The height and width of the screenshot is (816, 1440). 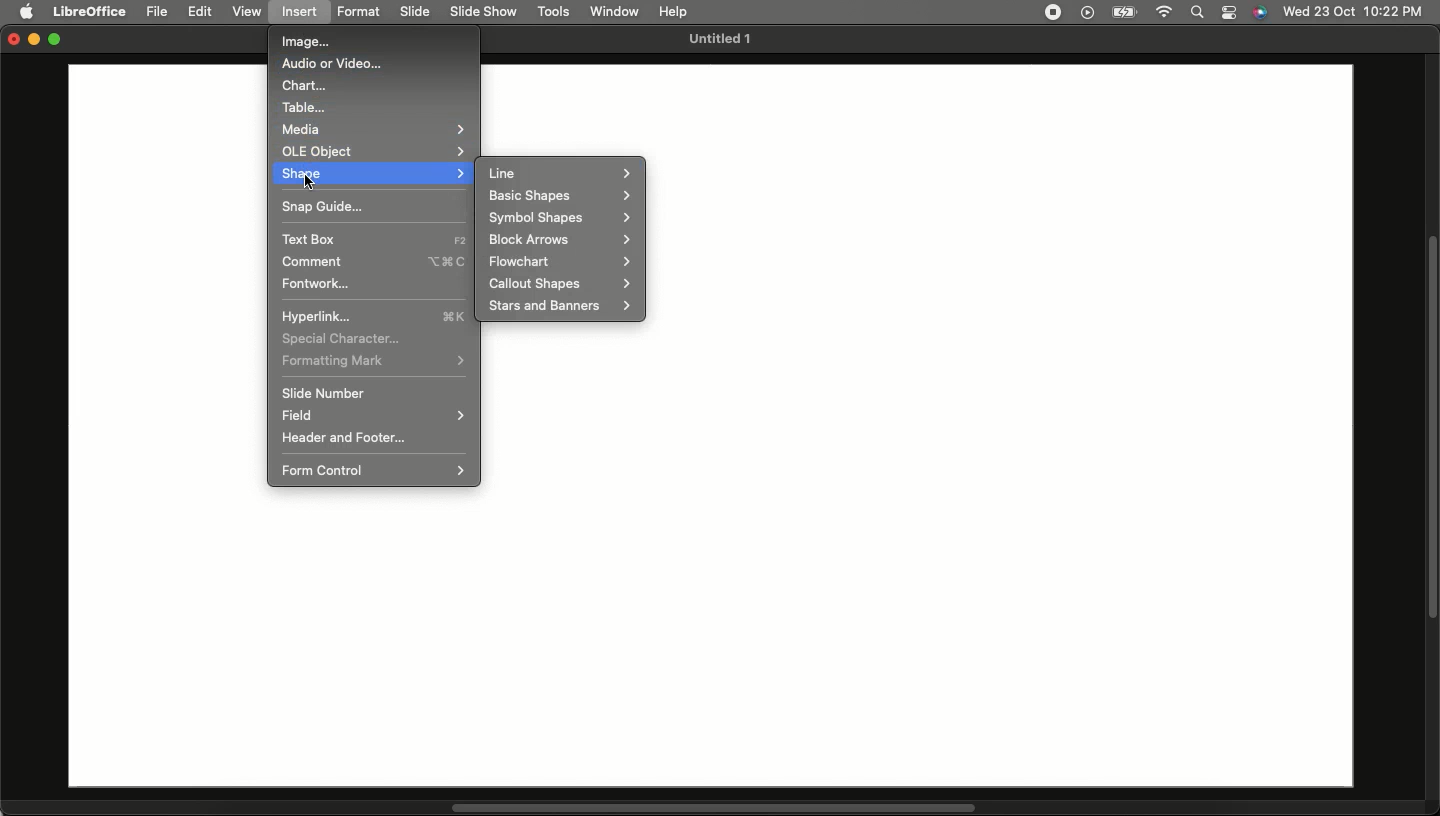 I want to click on Slide, so click(x=417, y=12).